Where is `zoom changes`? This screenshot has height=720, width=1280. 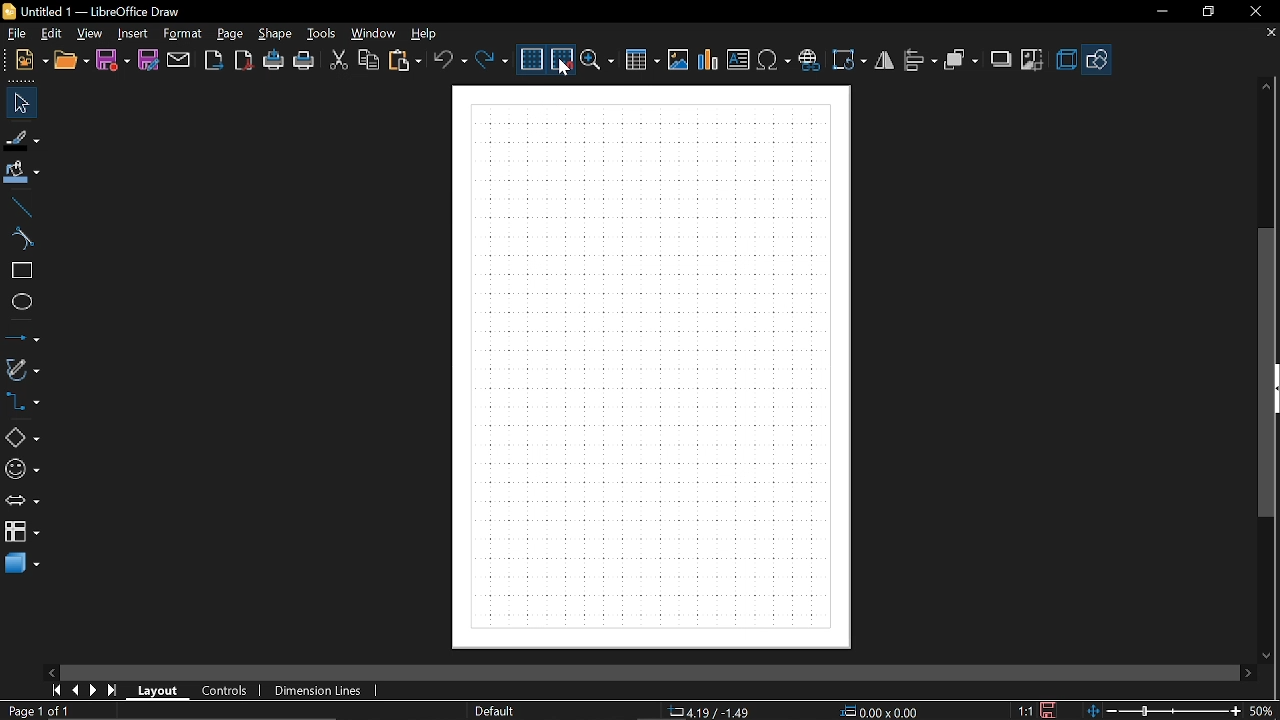 zoom changes is located at coordinates (1264, 710).